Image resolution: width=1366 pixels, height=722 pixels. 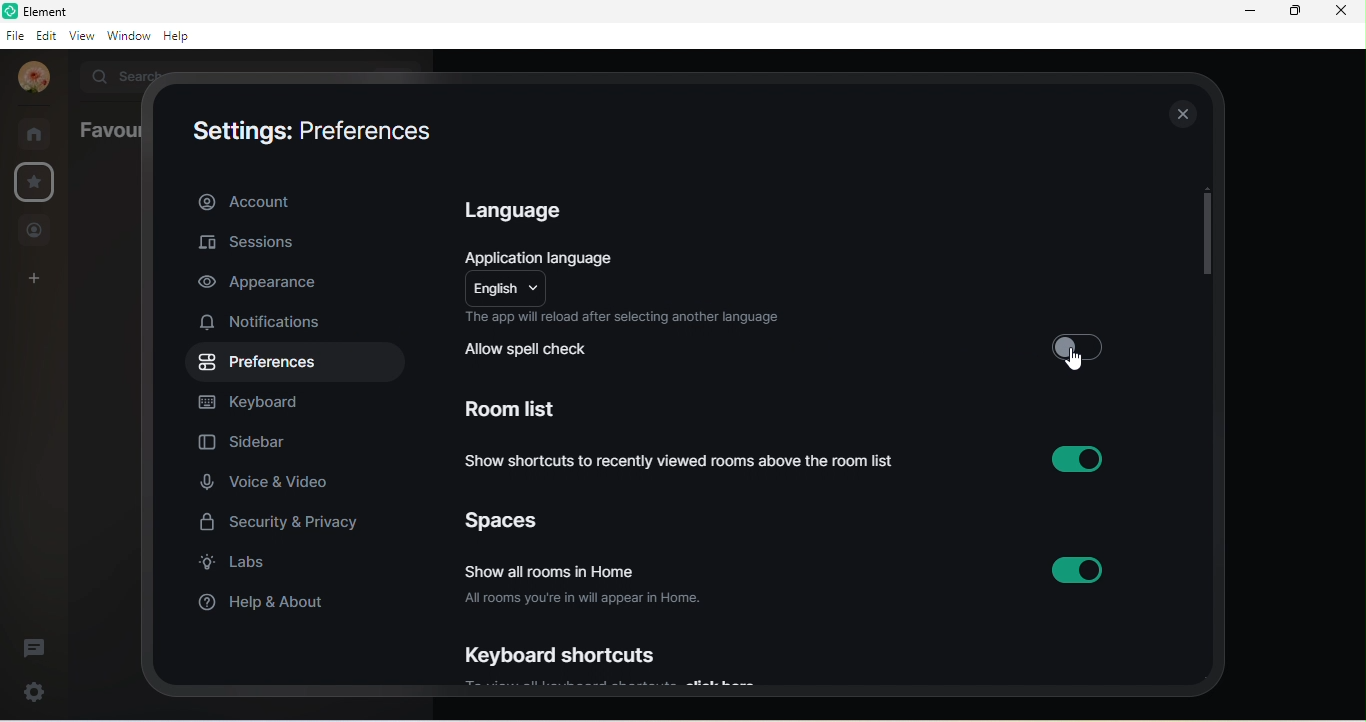 I want to click on title, so click(x=48, y=11).